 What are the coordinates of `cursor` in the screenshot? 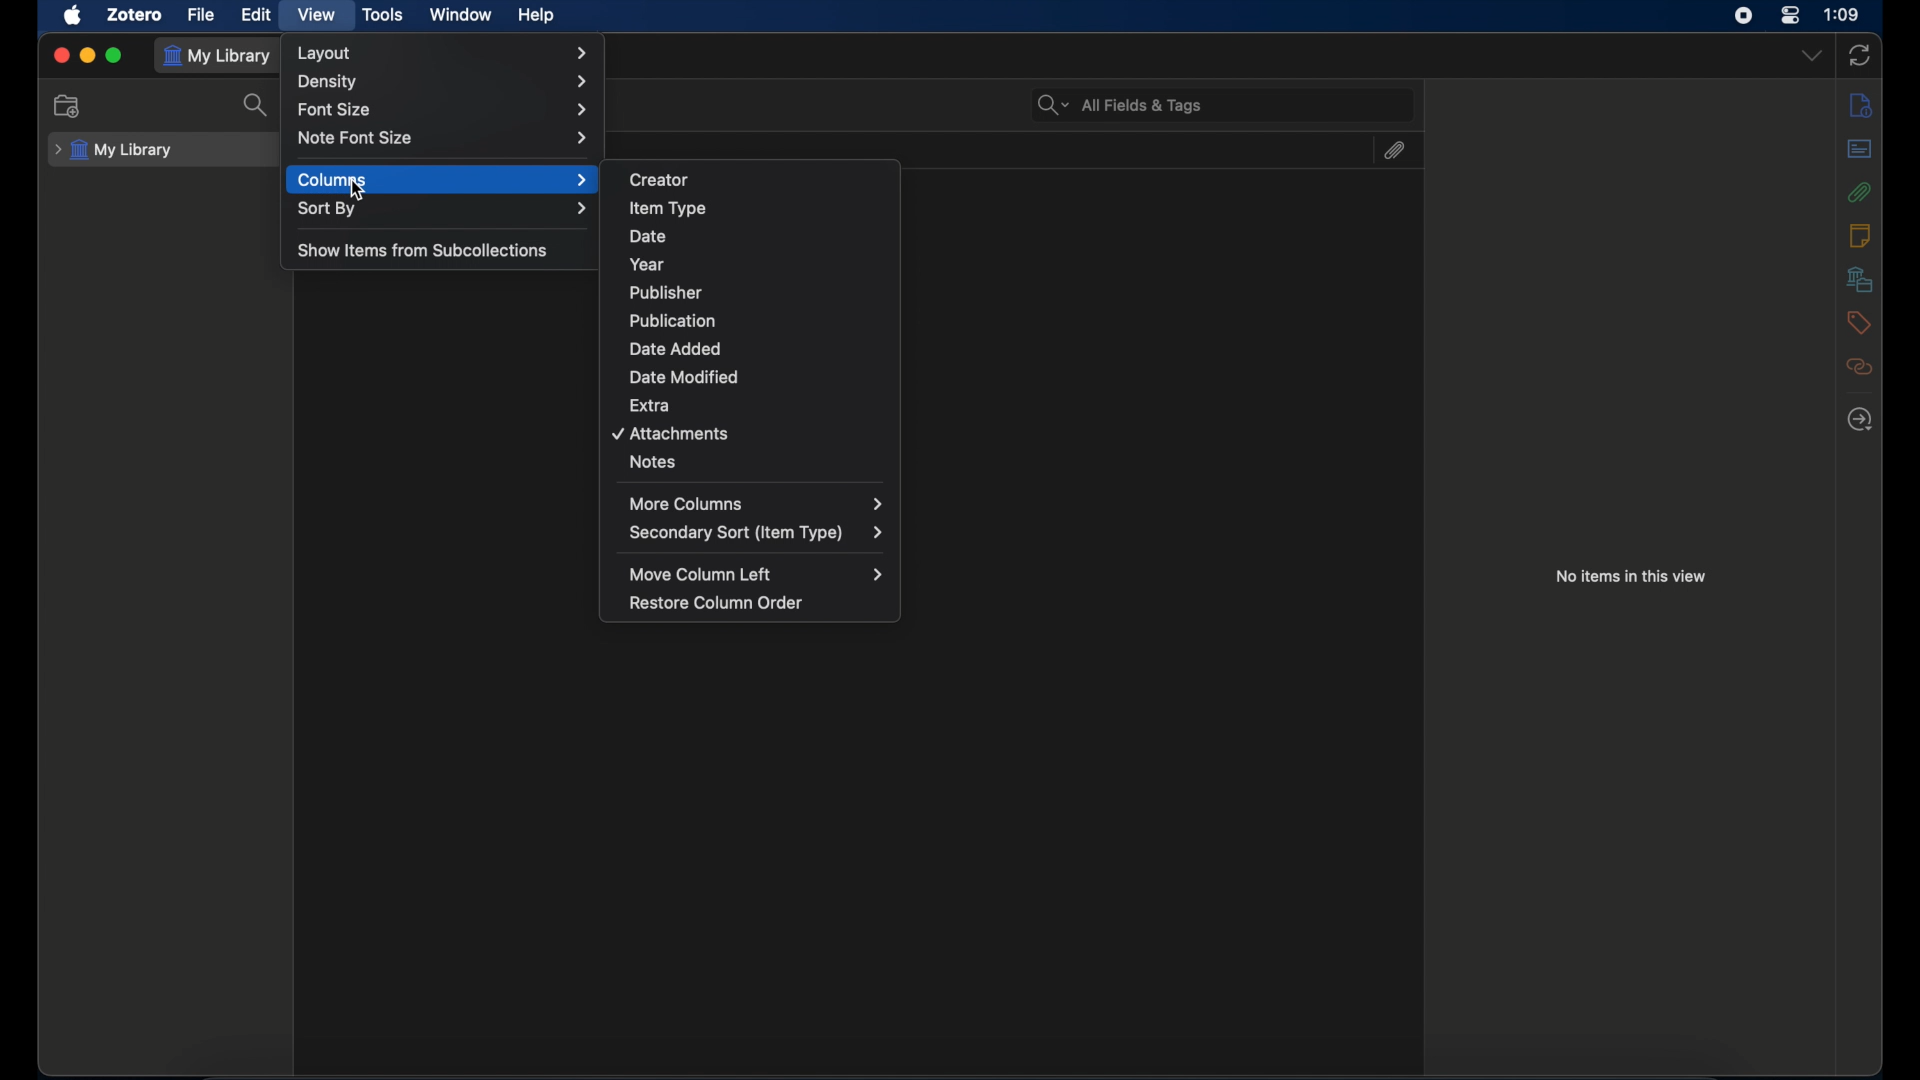 It's located at (356, 190).